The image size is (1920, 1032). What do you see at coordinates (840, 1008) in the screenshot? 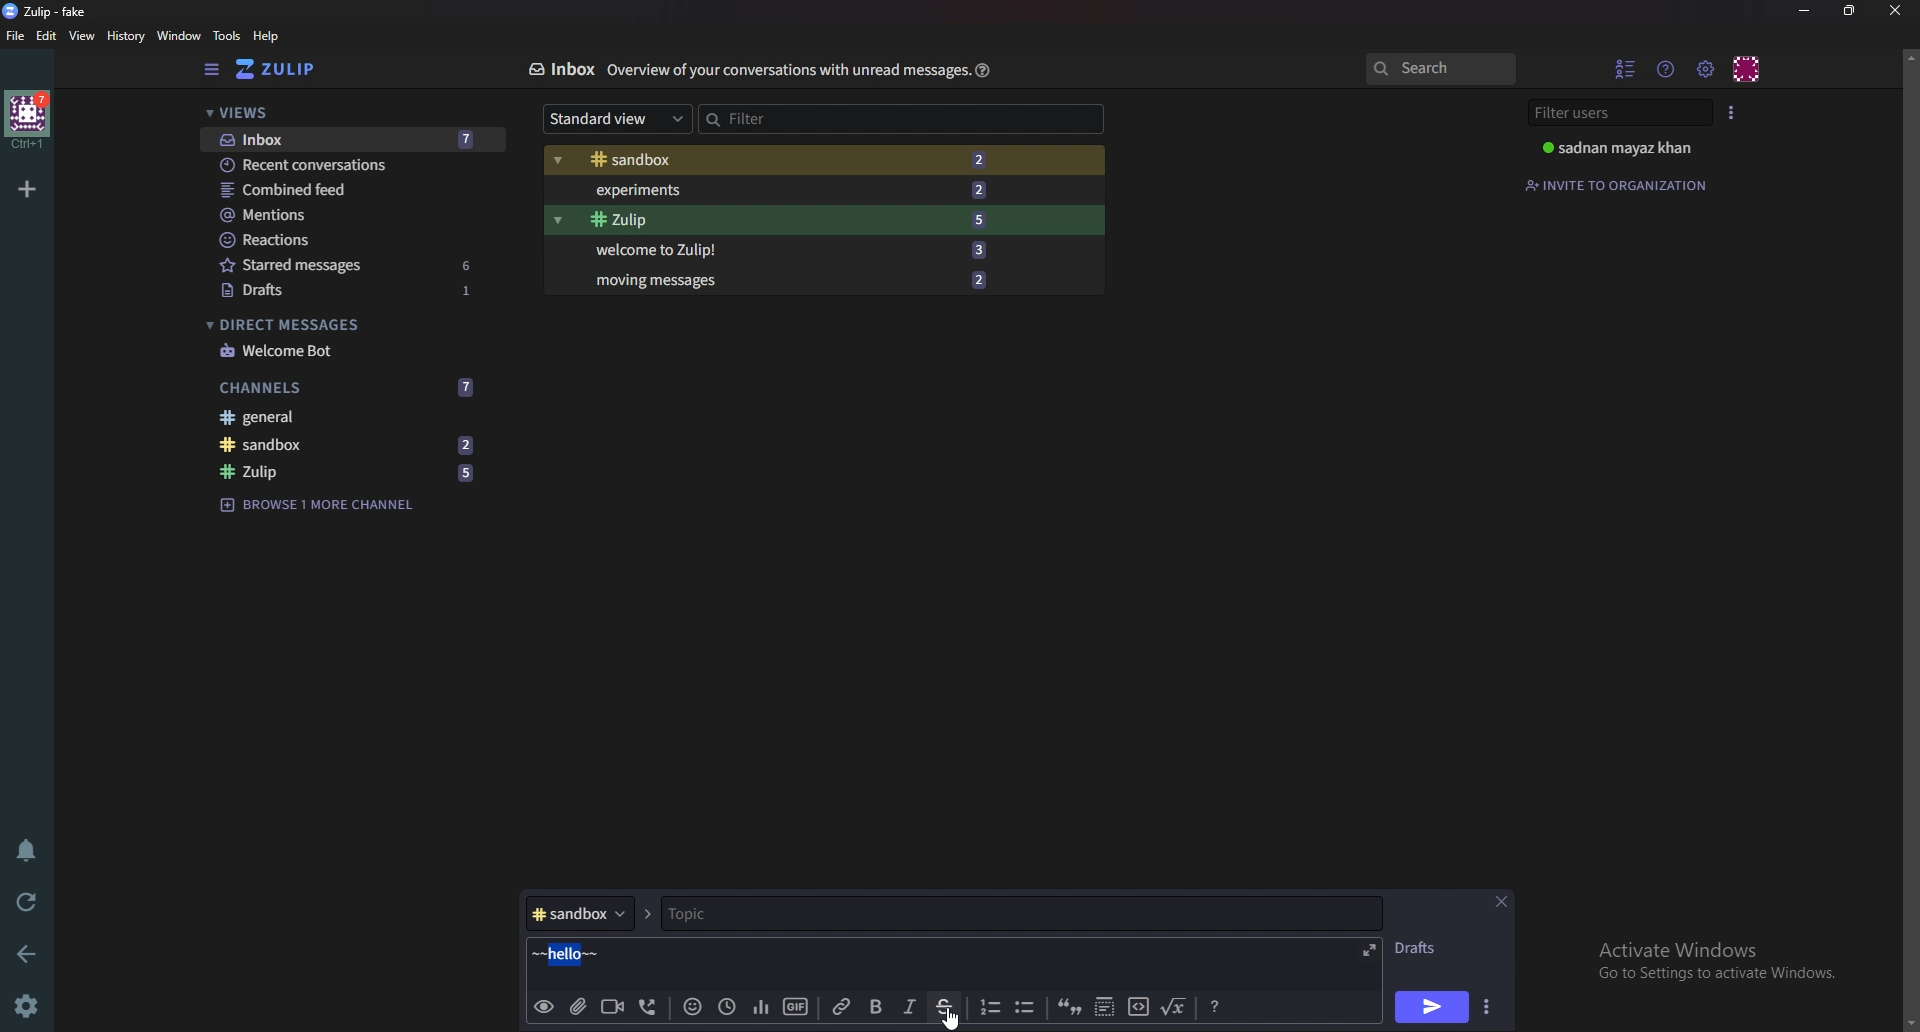
I see `Link` at bounding box center [840, 1008].